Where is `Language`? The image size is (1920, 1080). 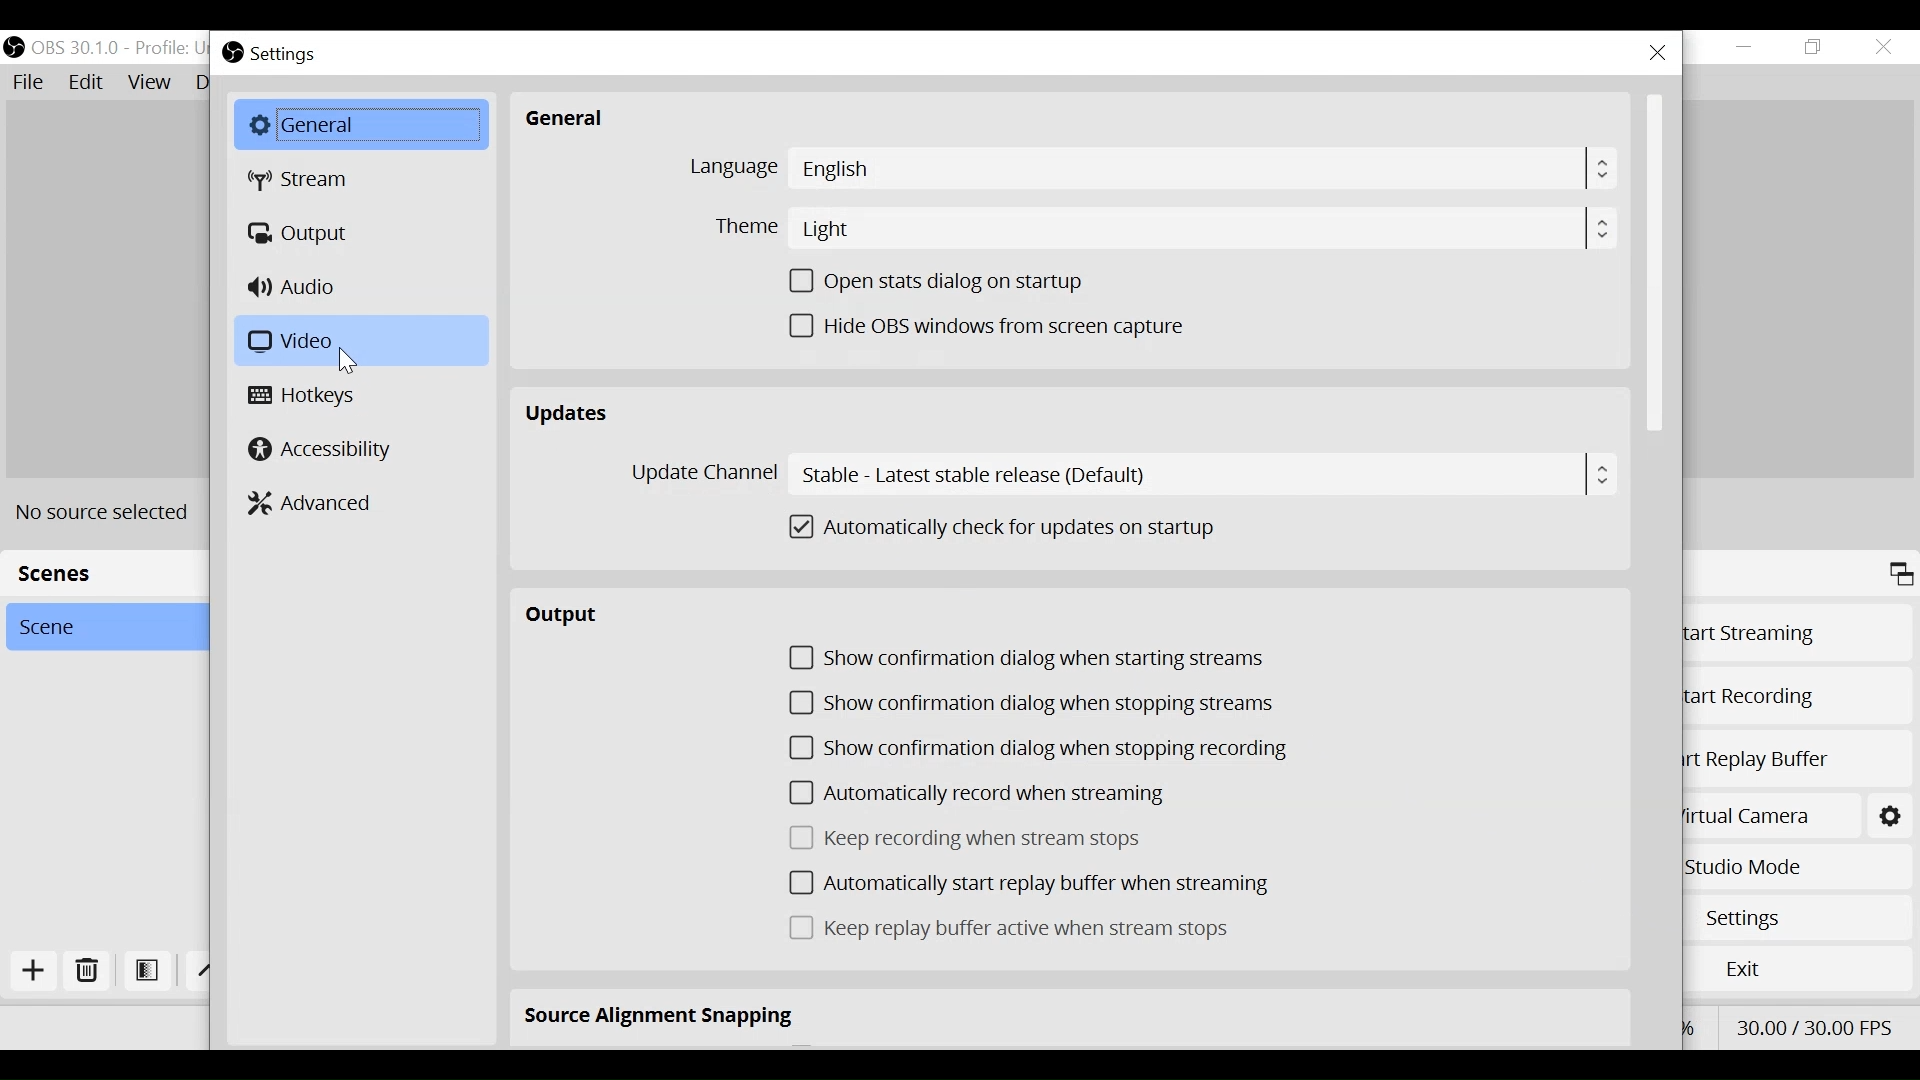 Language is located at coordinates (734, 168).